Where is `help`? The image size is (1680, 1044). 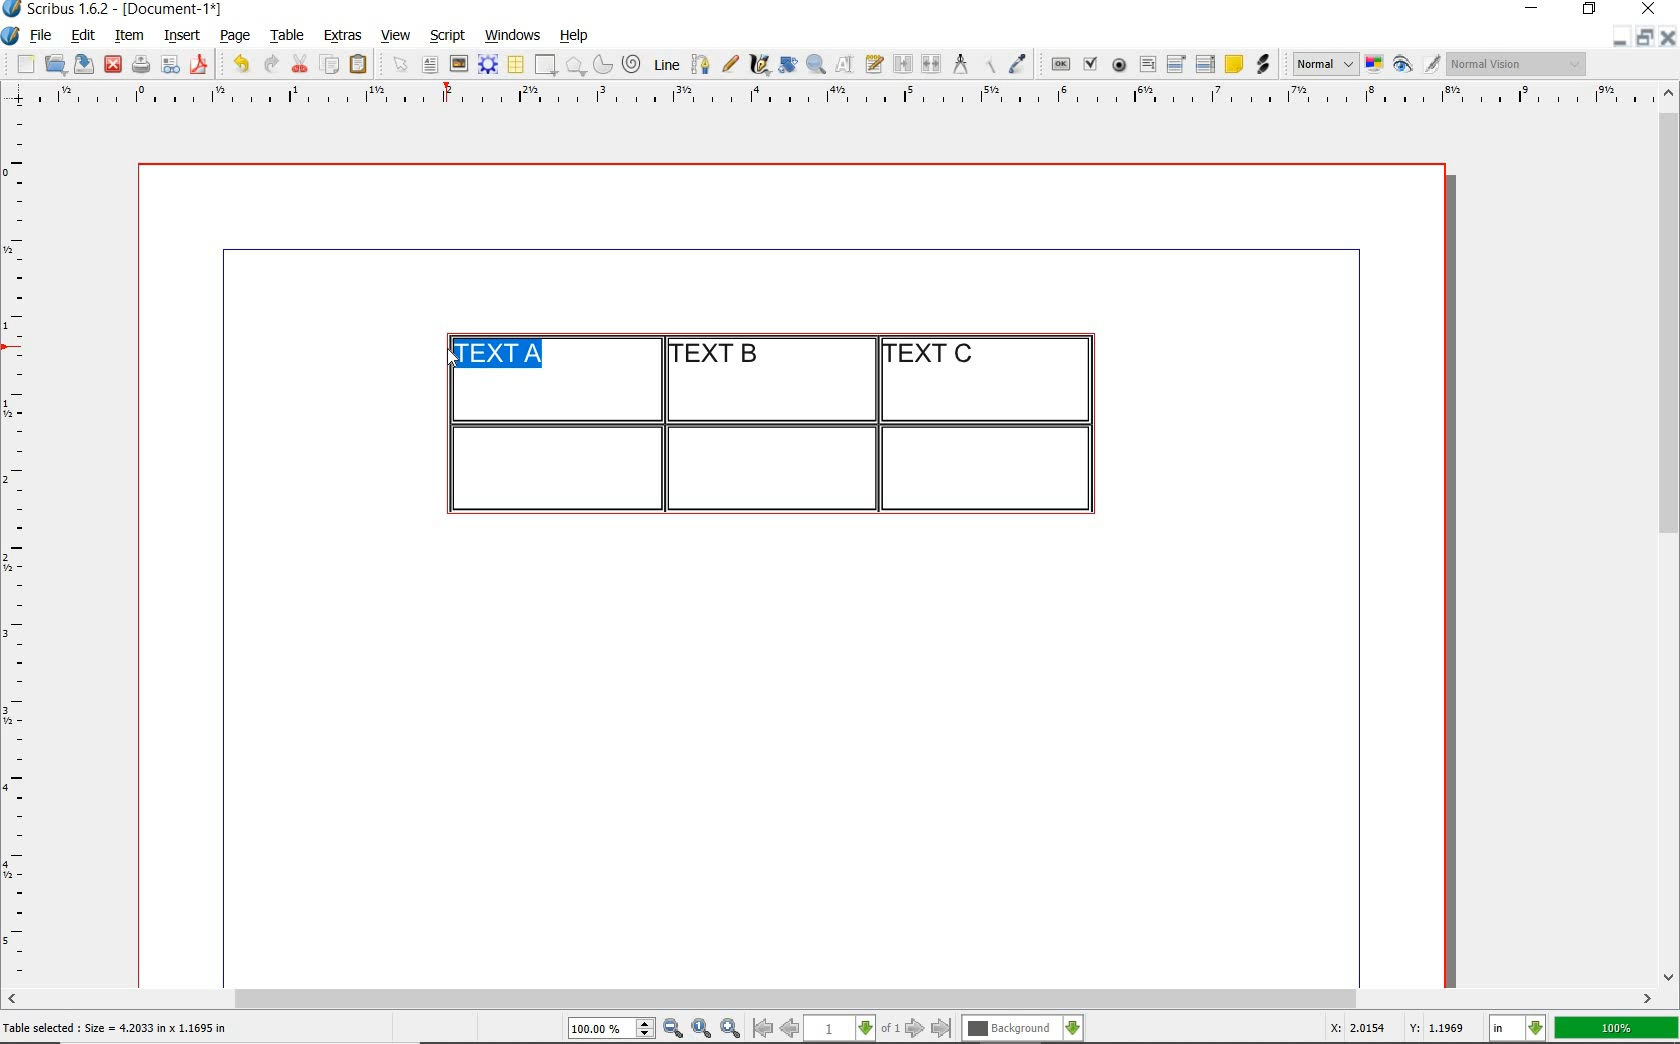
help is located at coordinates (572, 37).